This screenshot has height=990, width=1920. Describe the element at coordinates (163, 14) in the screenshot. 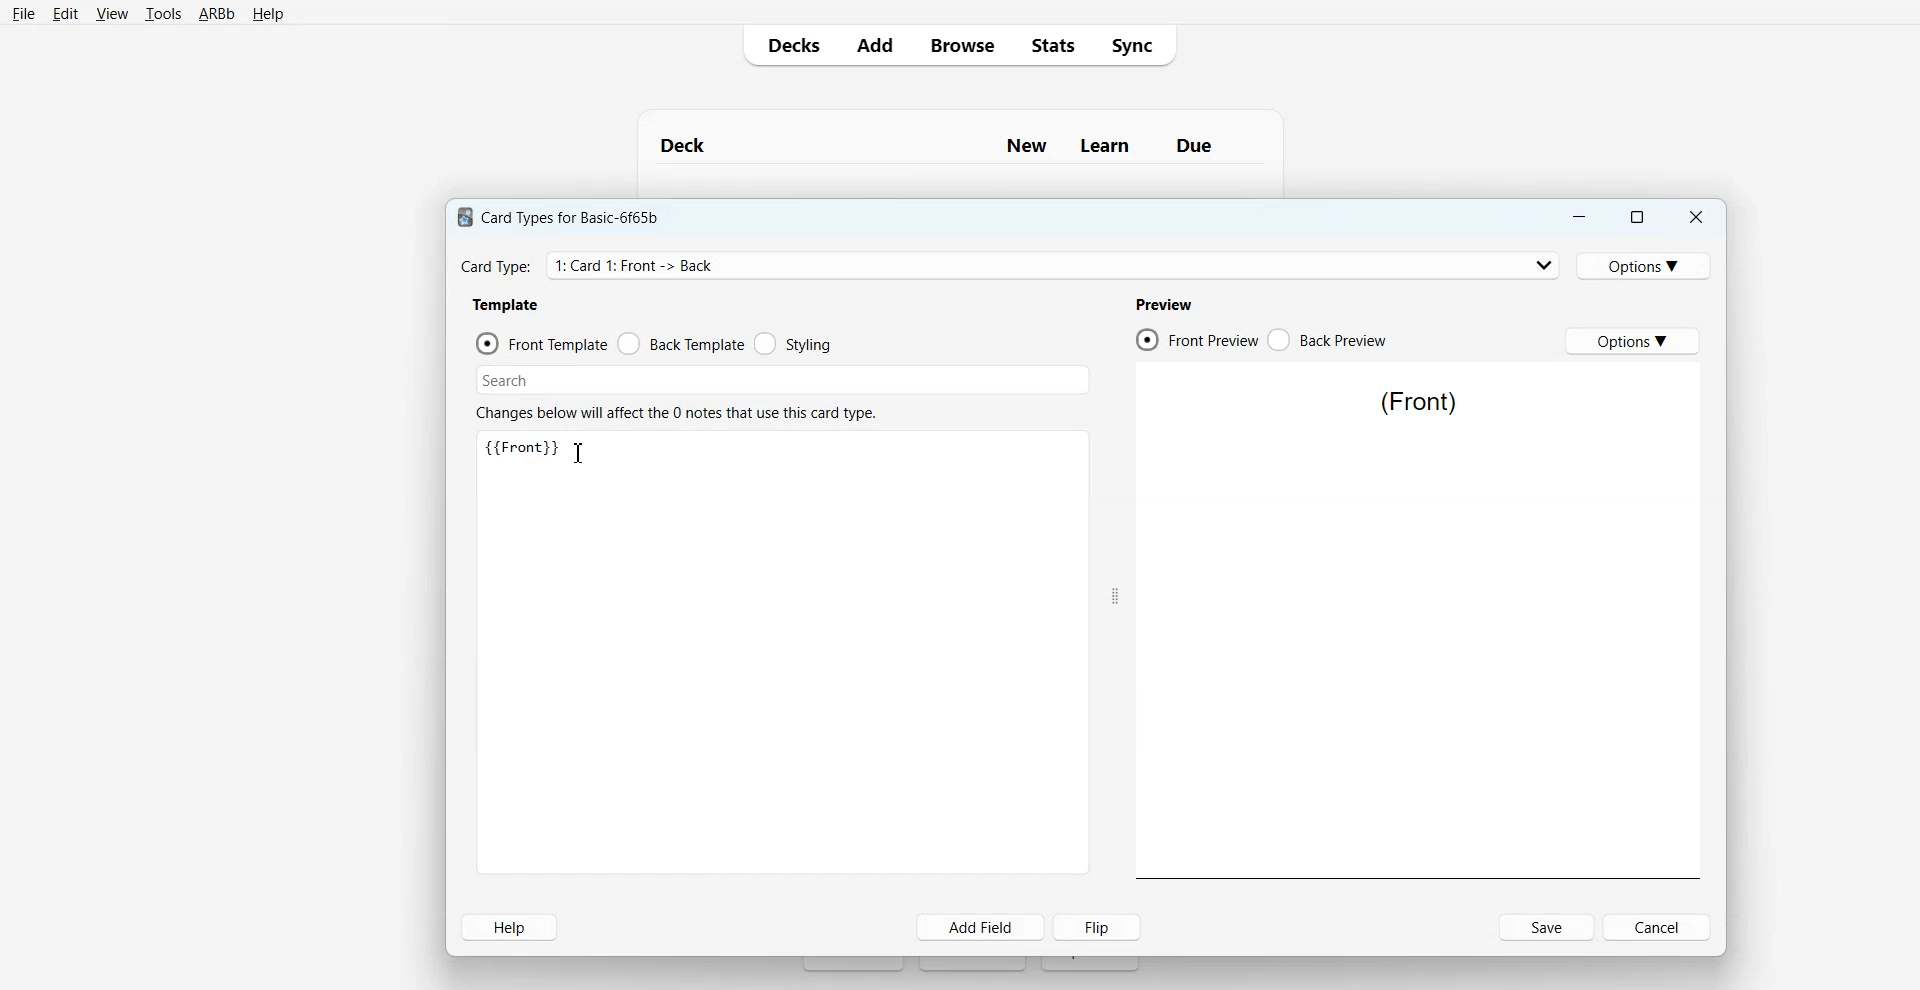

I see `Tools` at that location.